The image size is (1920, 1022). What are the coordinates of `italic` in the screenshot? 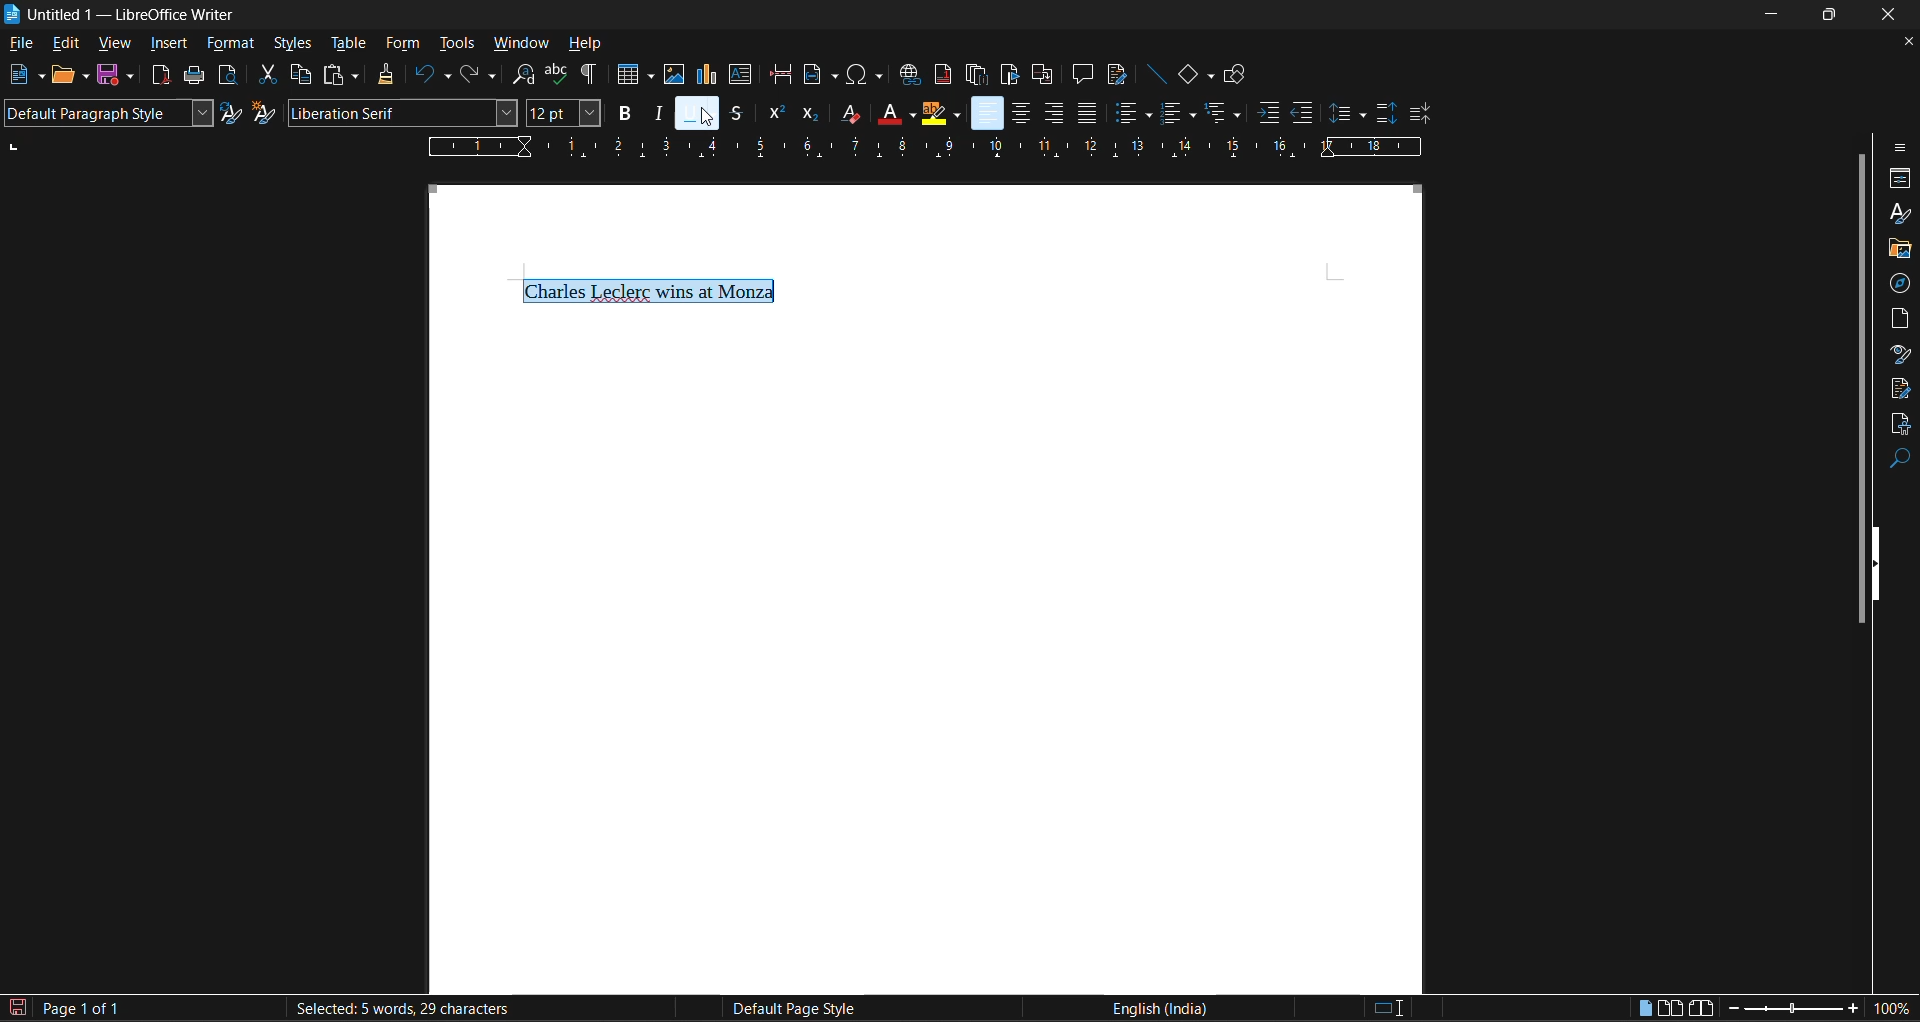 It's located at (657, 112).